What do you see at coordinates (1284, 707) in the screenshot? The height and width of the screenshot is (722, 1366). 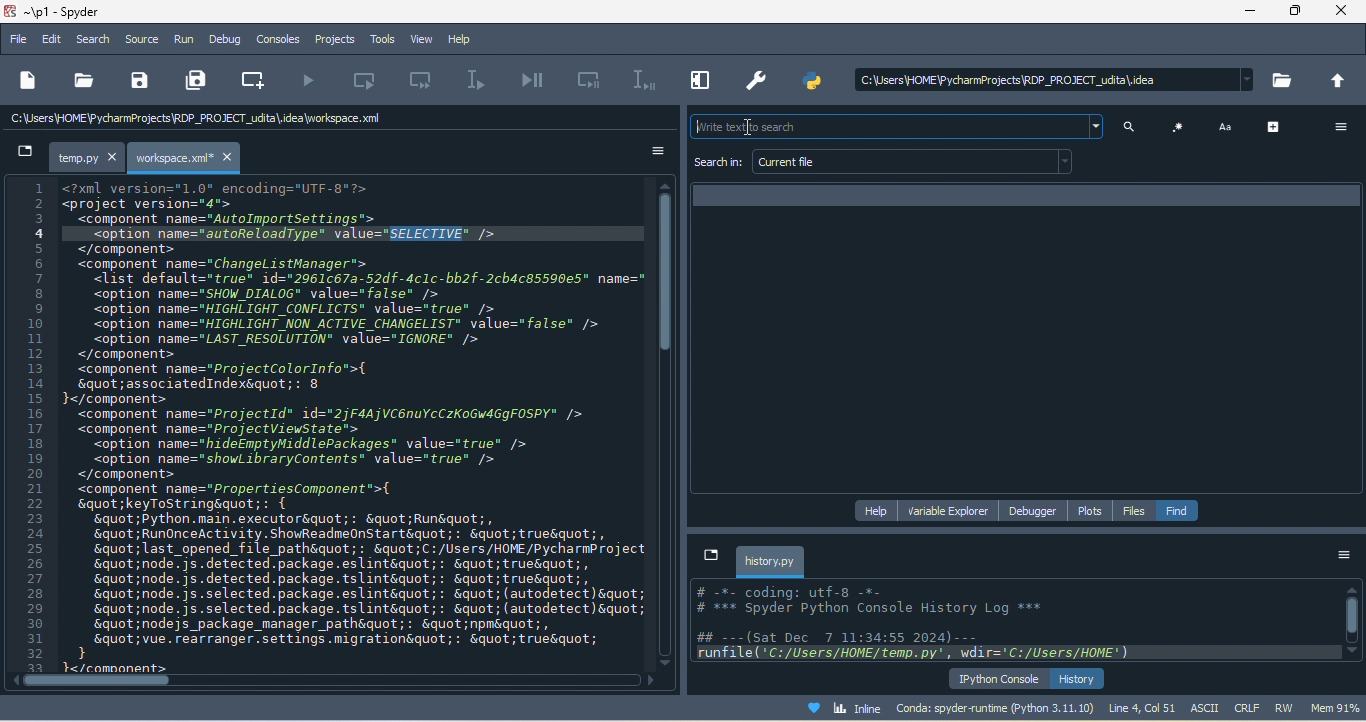 I see `rw` at bounding box center [1284, 707].